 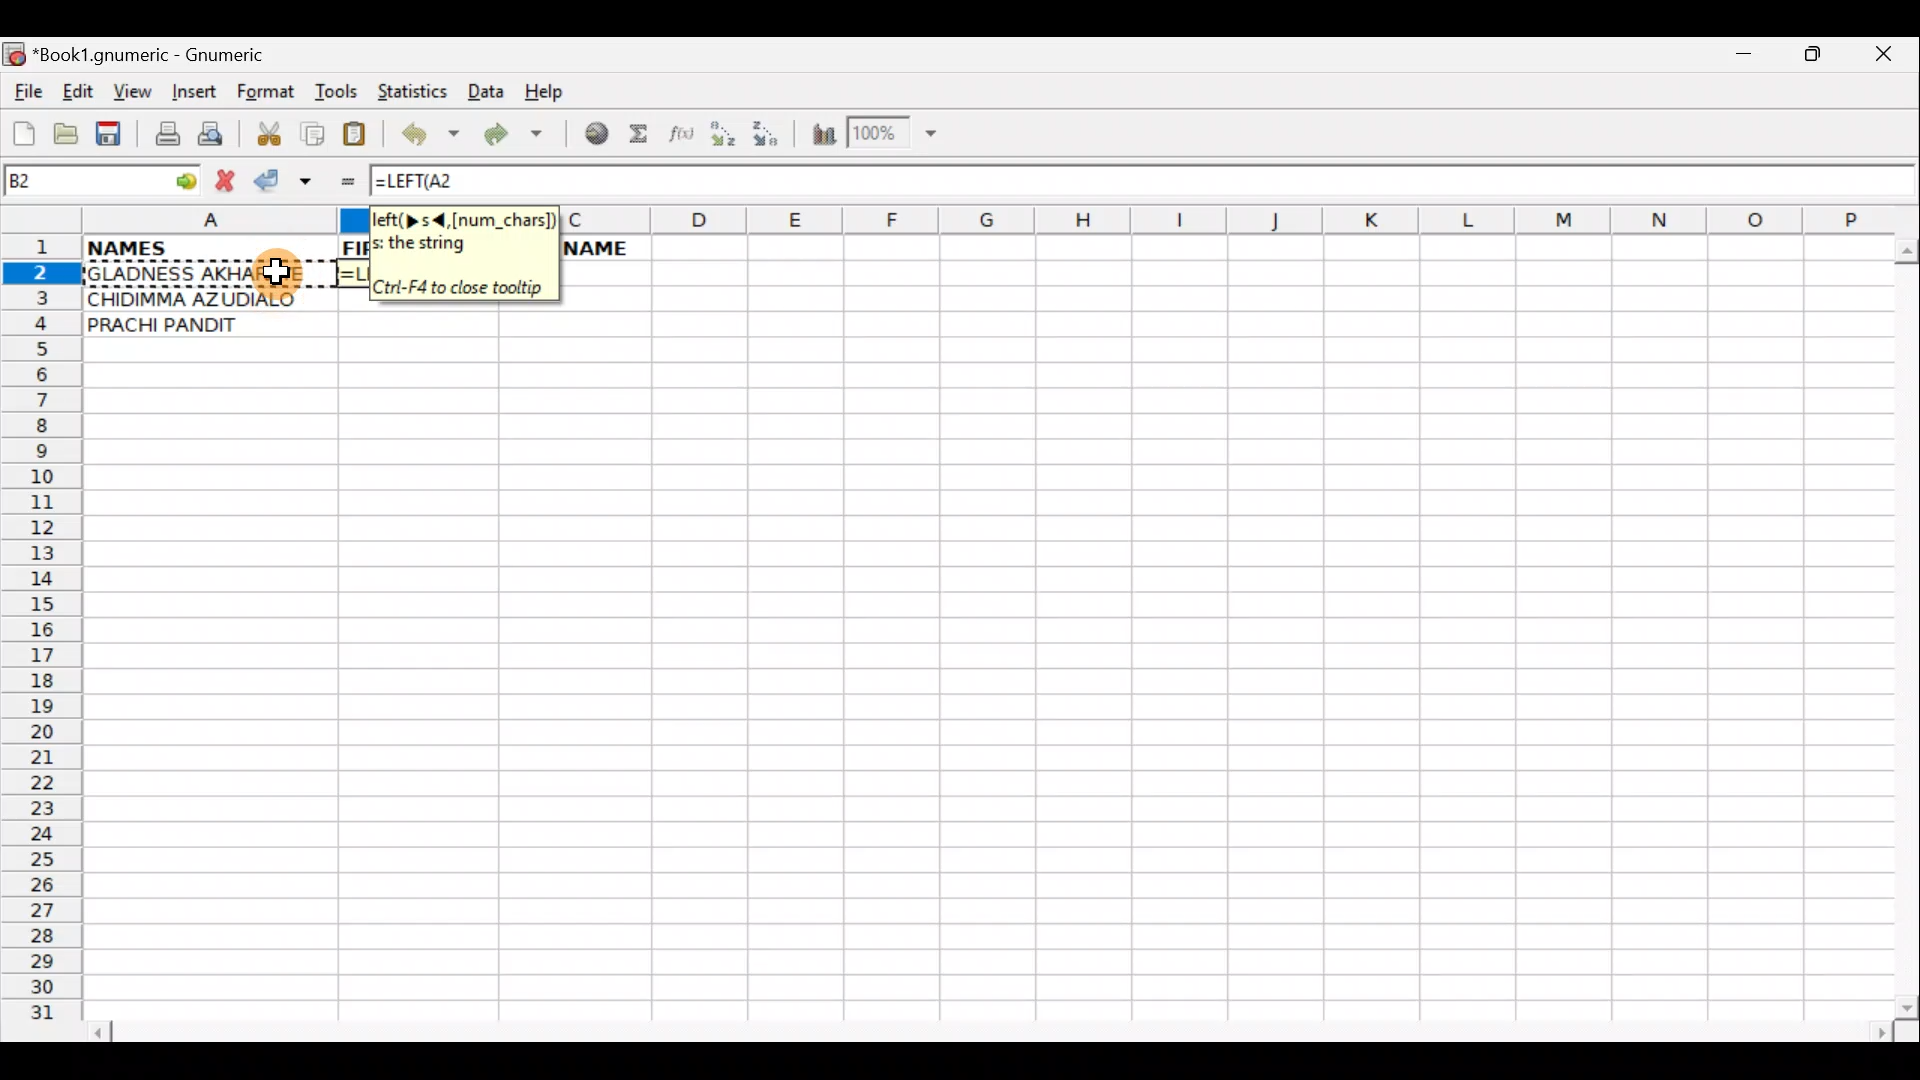 What do you see at coordinates (127, 93) in the screenshot?
I see `View` at bounding box center [127, 93].